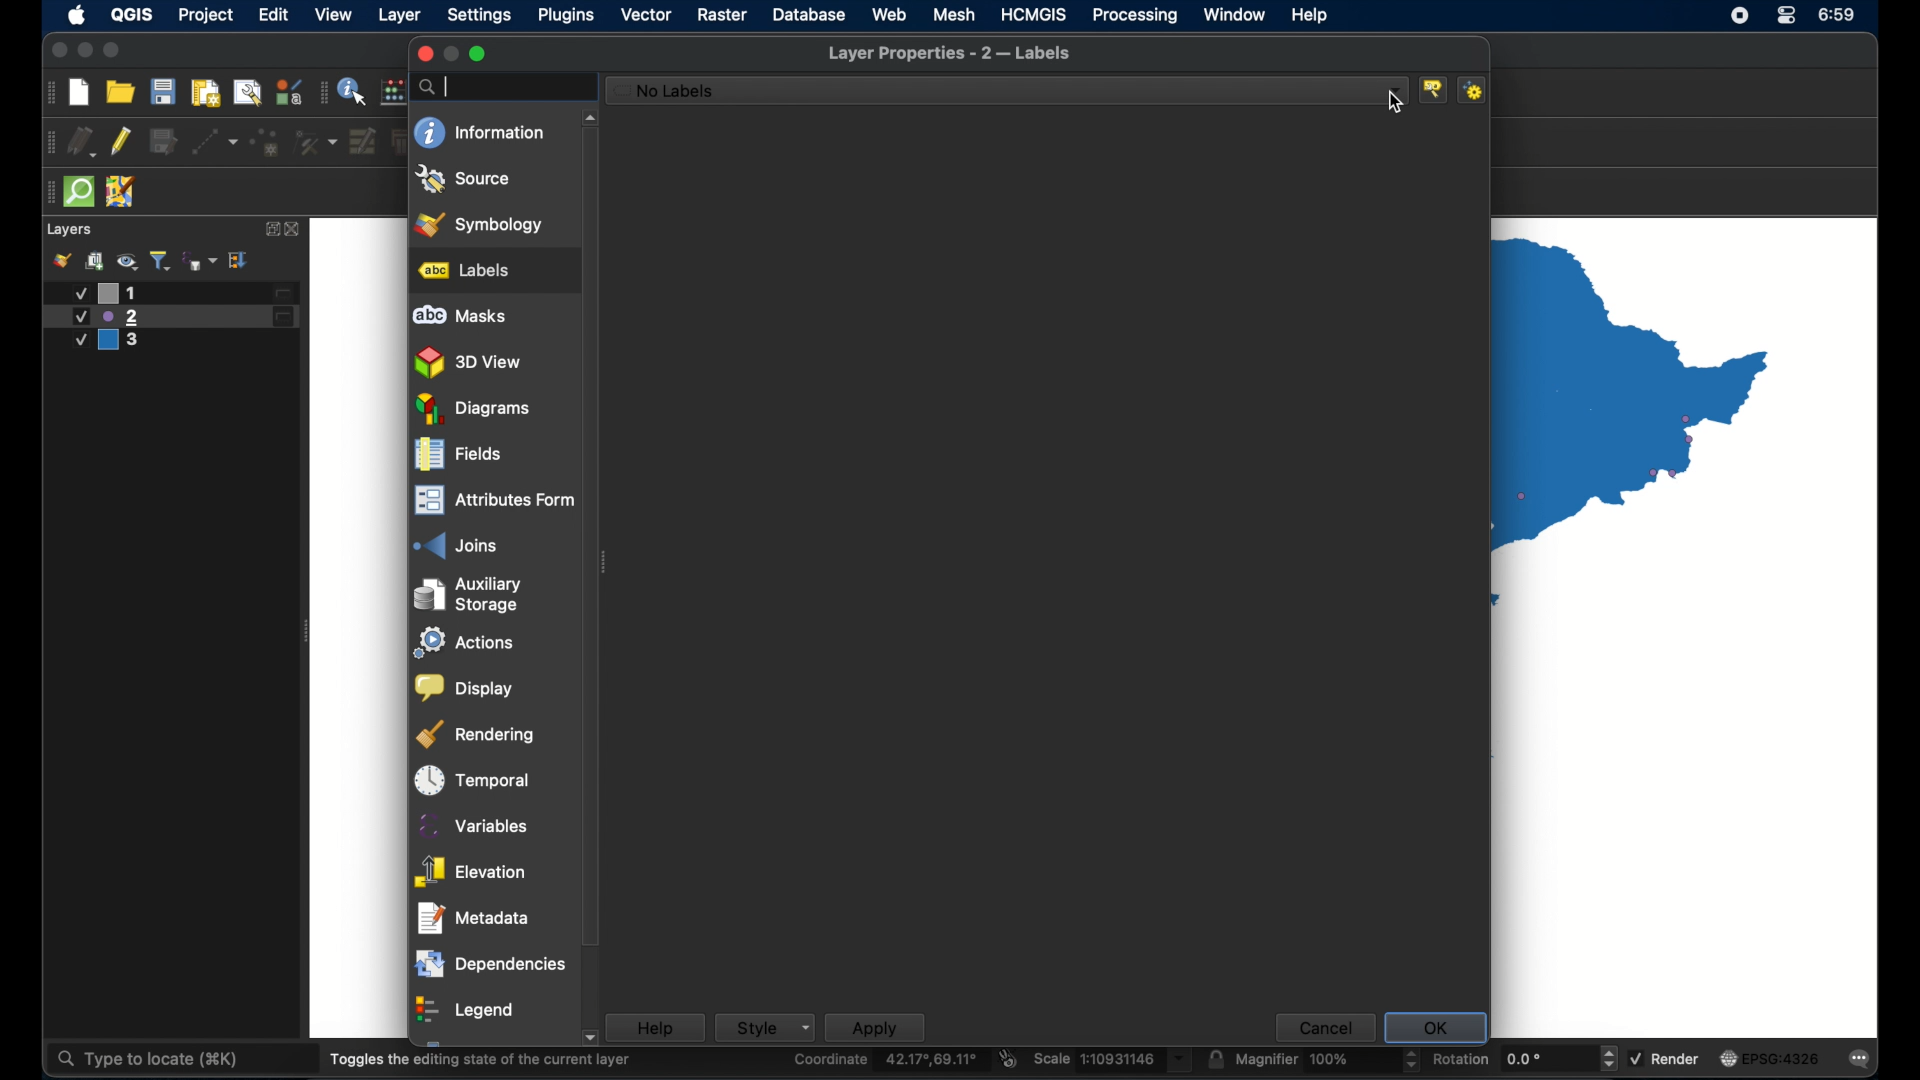 The height and width of the screenshot is (1080, 1920). What do you see at coordinates (1134, 15) in the screenshot?
I see `processing` at bounding box center [1134, 15].